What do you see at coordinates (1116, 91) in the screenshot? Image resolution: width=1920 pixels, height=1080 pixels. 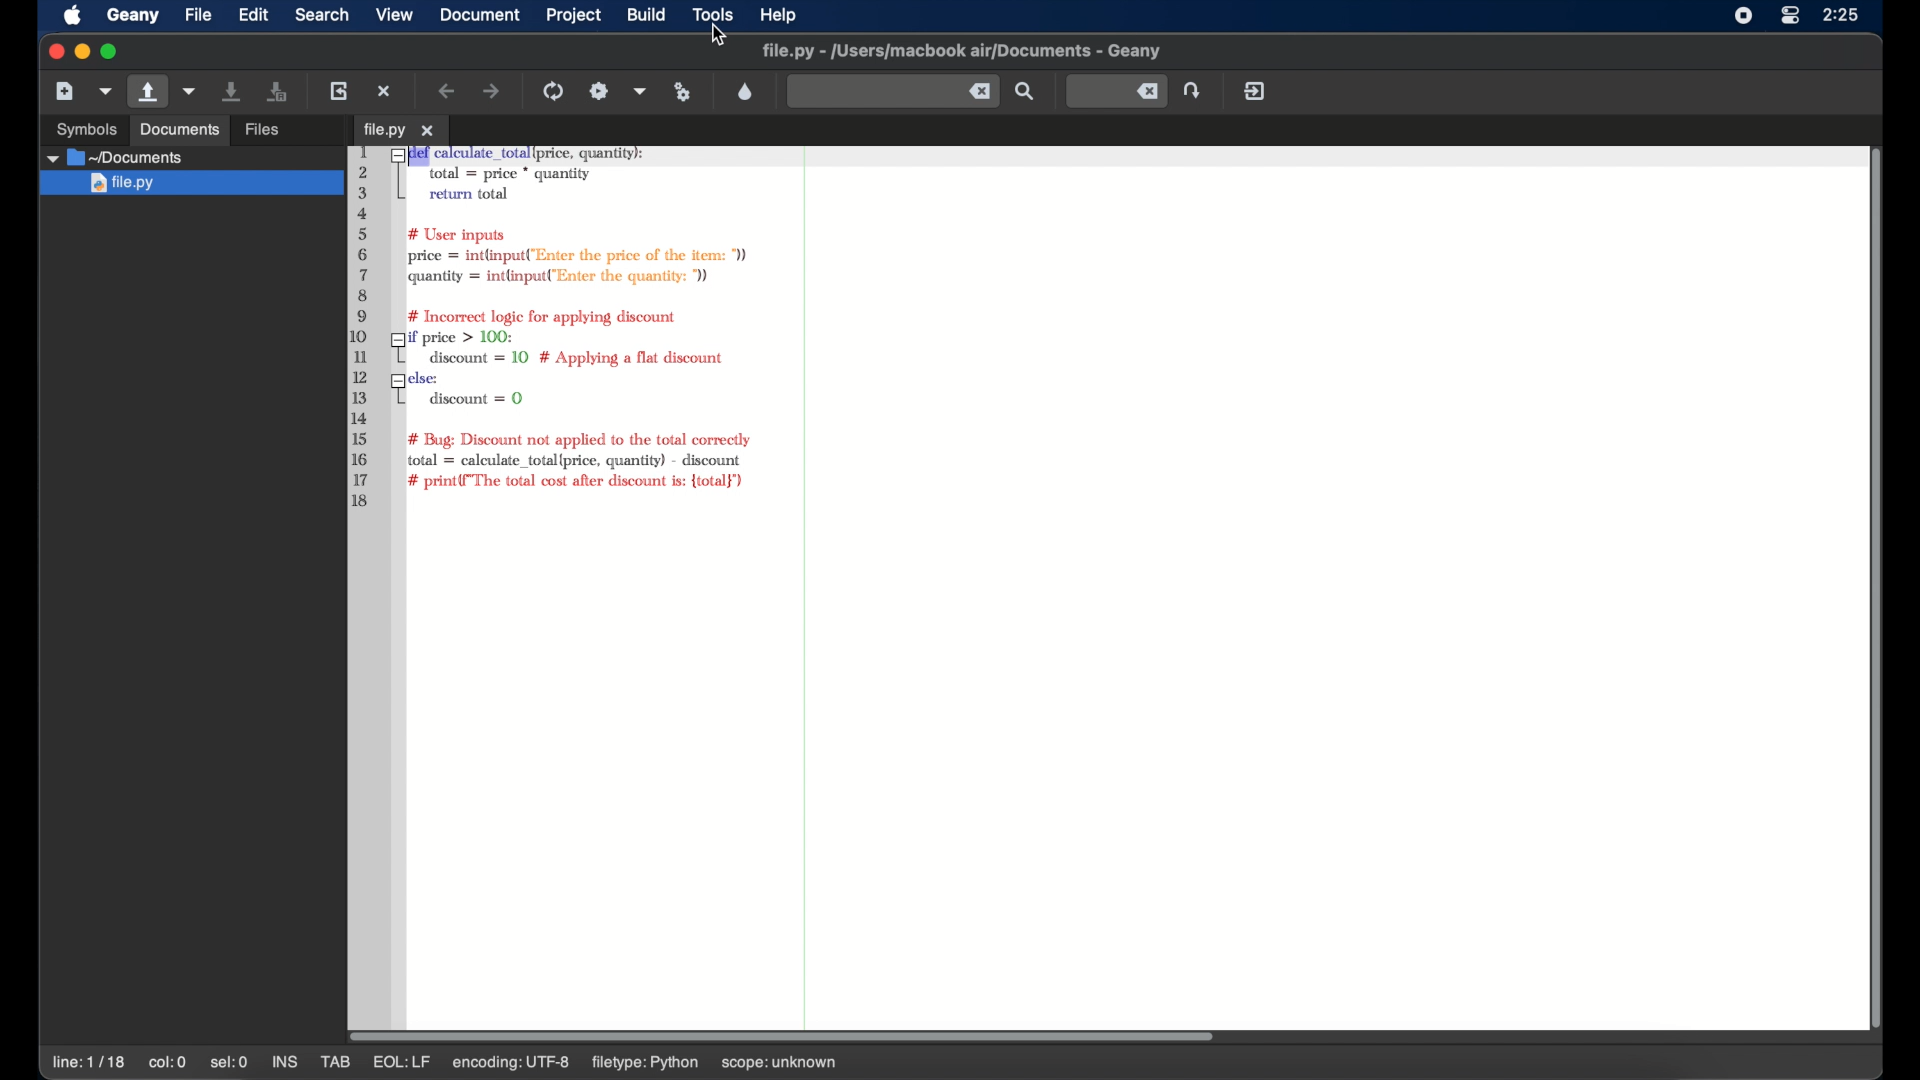 I see `jump to the entered line number` at bounding box center [1116, 91].